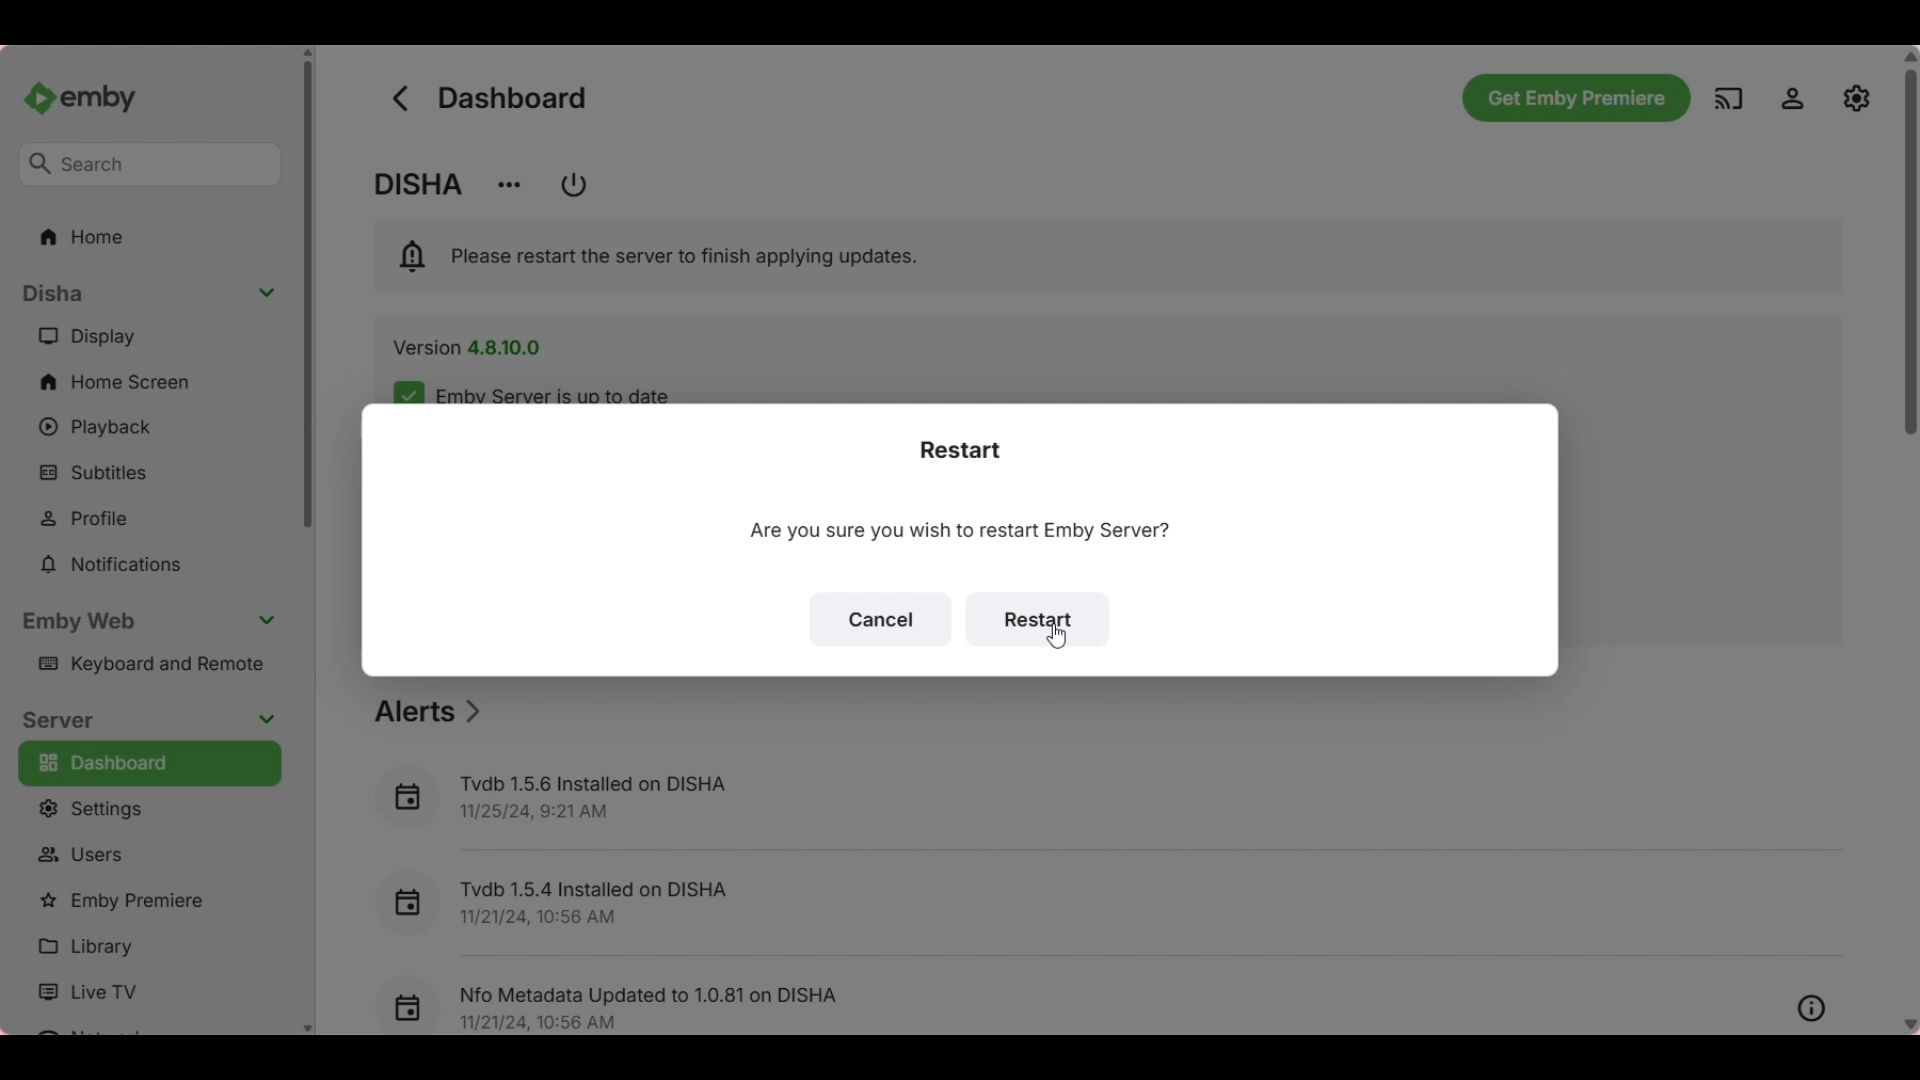 The width and height of the screenshot is (1920, 1080). Describe the element at coordinates (1812, 1009) in the screenshot. I see `Overview of respective listed alert` at that location.